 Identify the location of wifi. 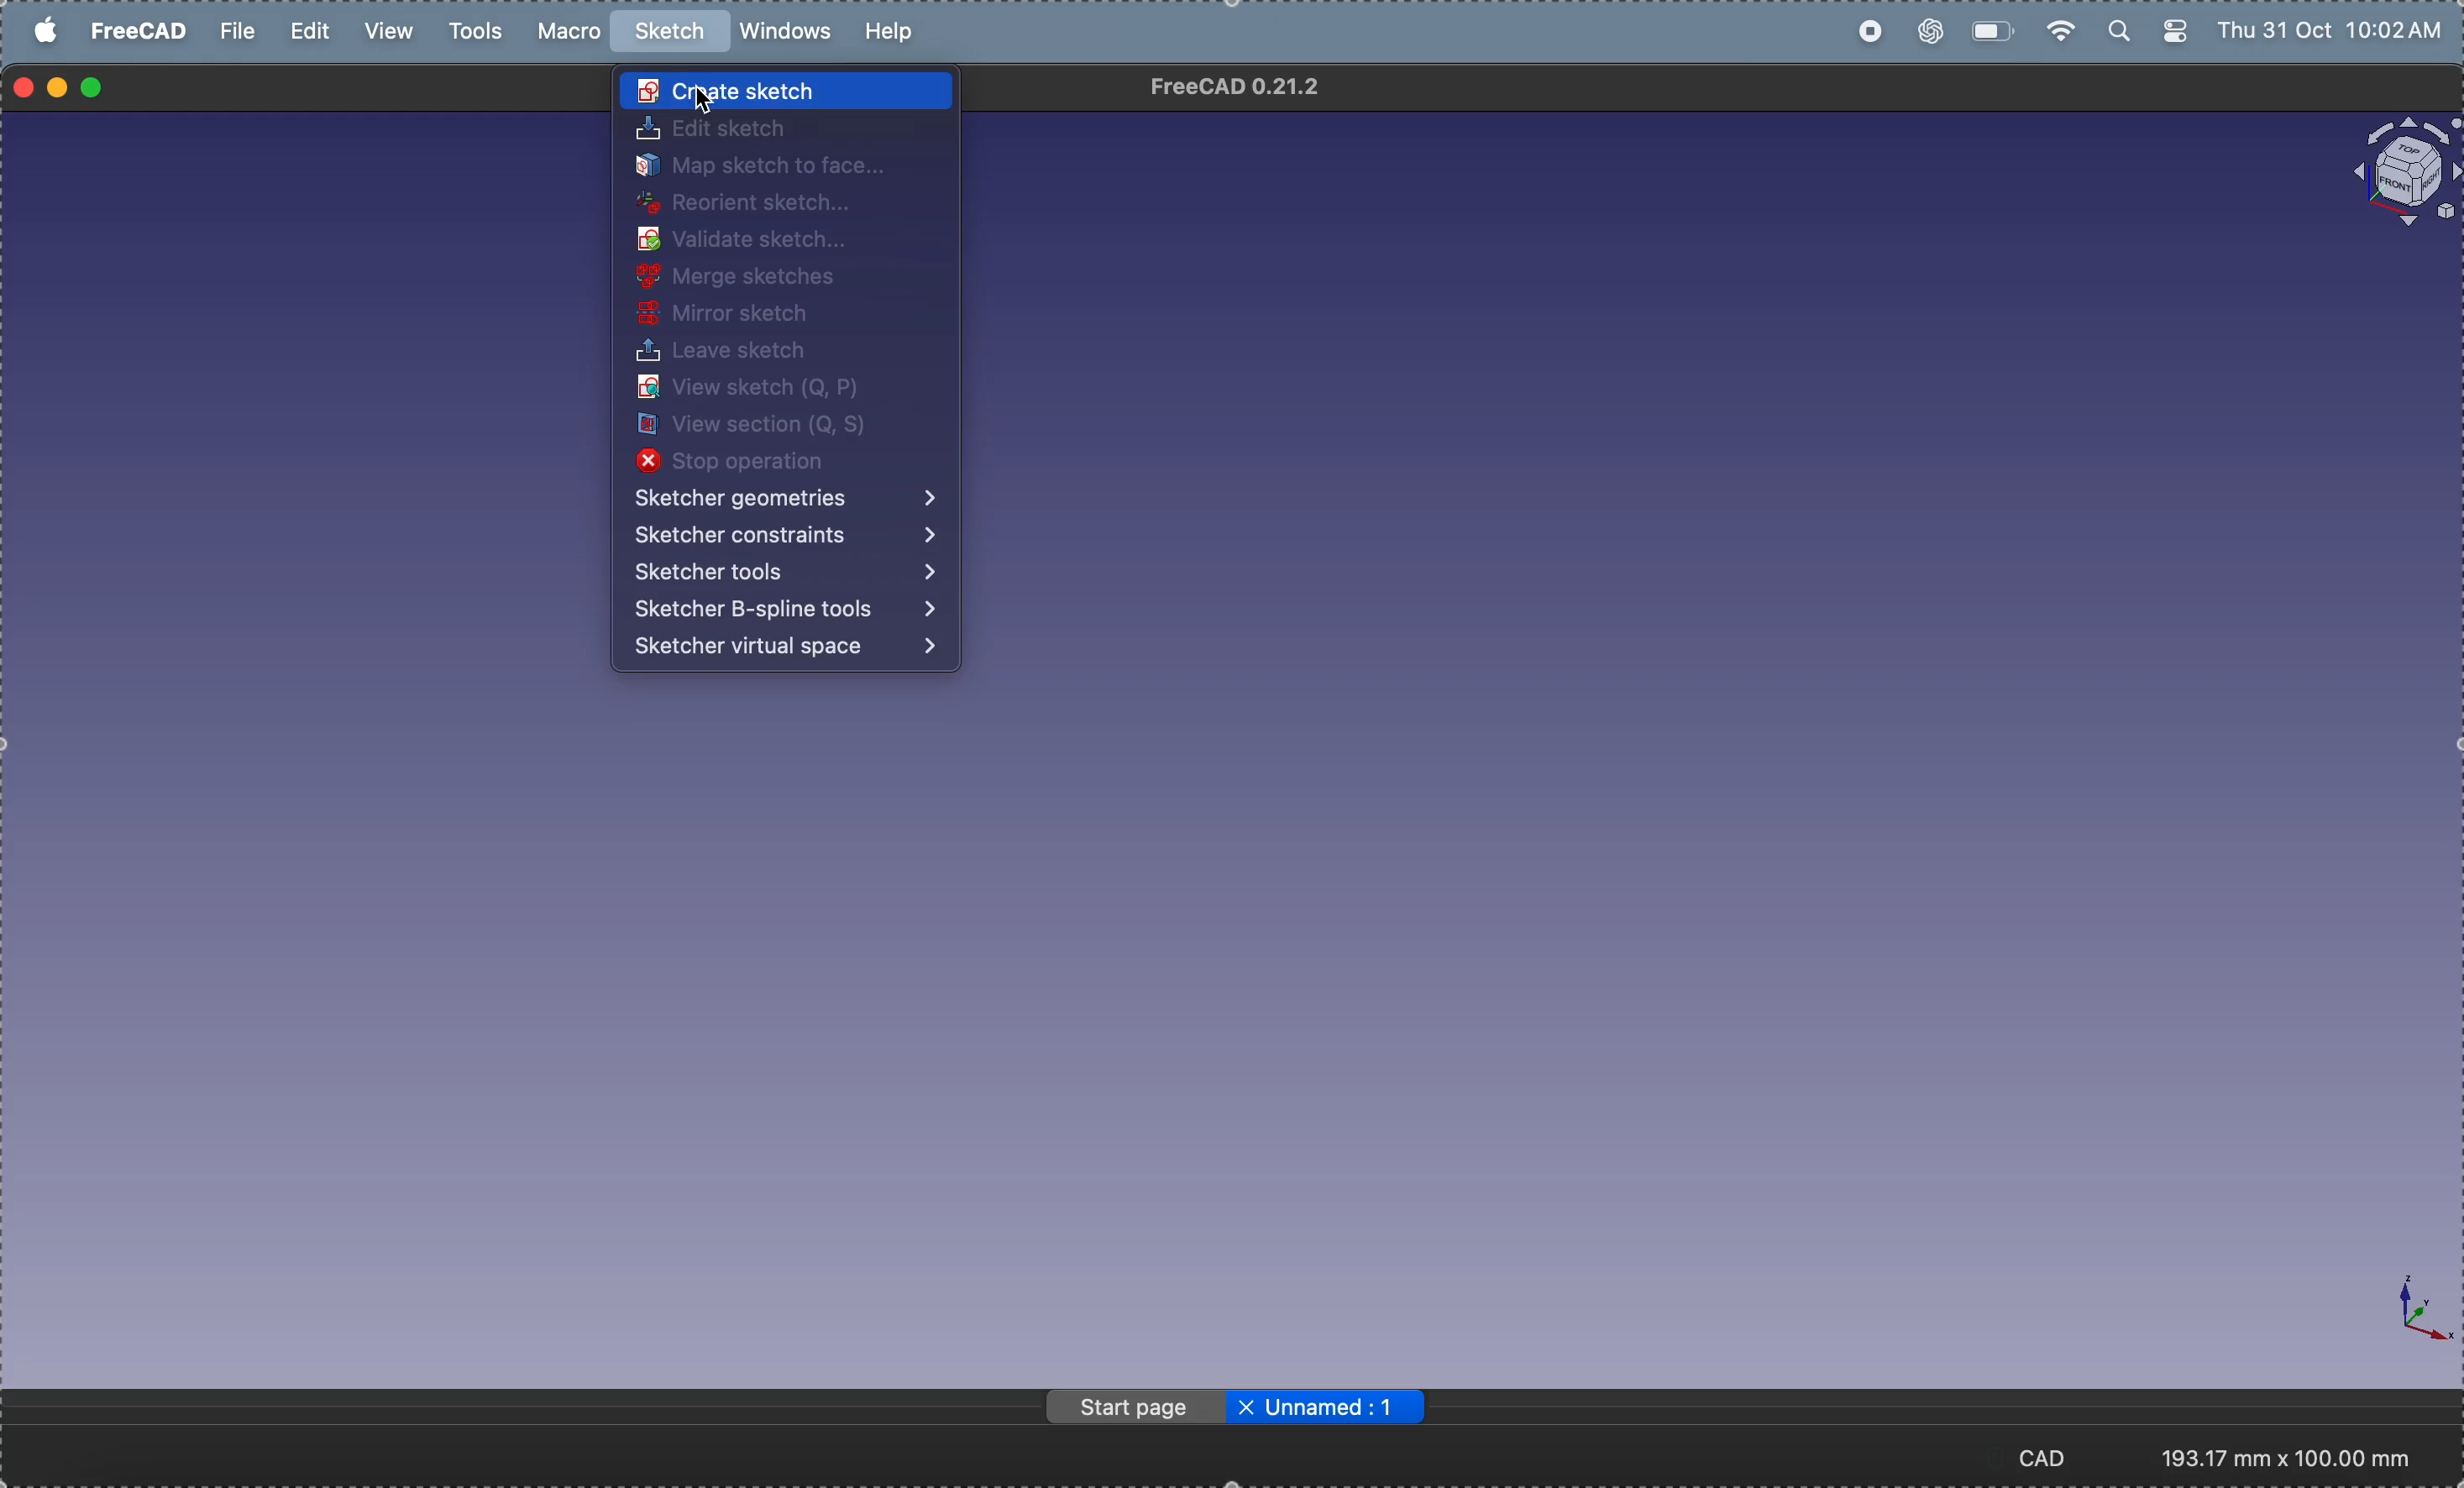
(2056, 32).